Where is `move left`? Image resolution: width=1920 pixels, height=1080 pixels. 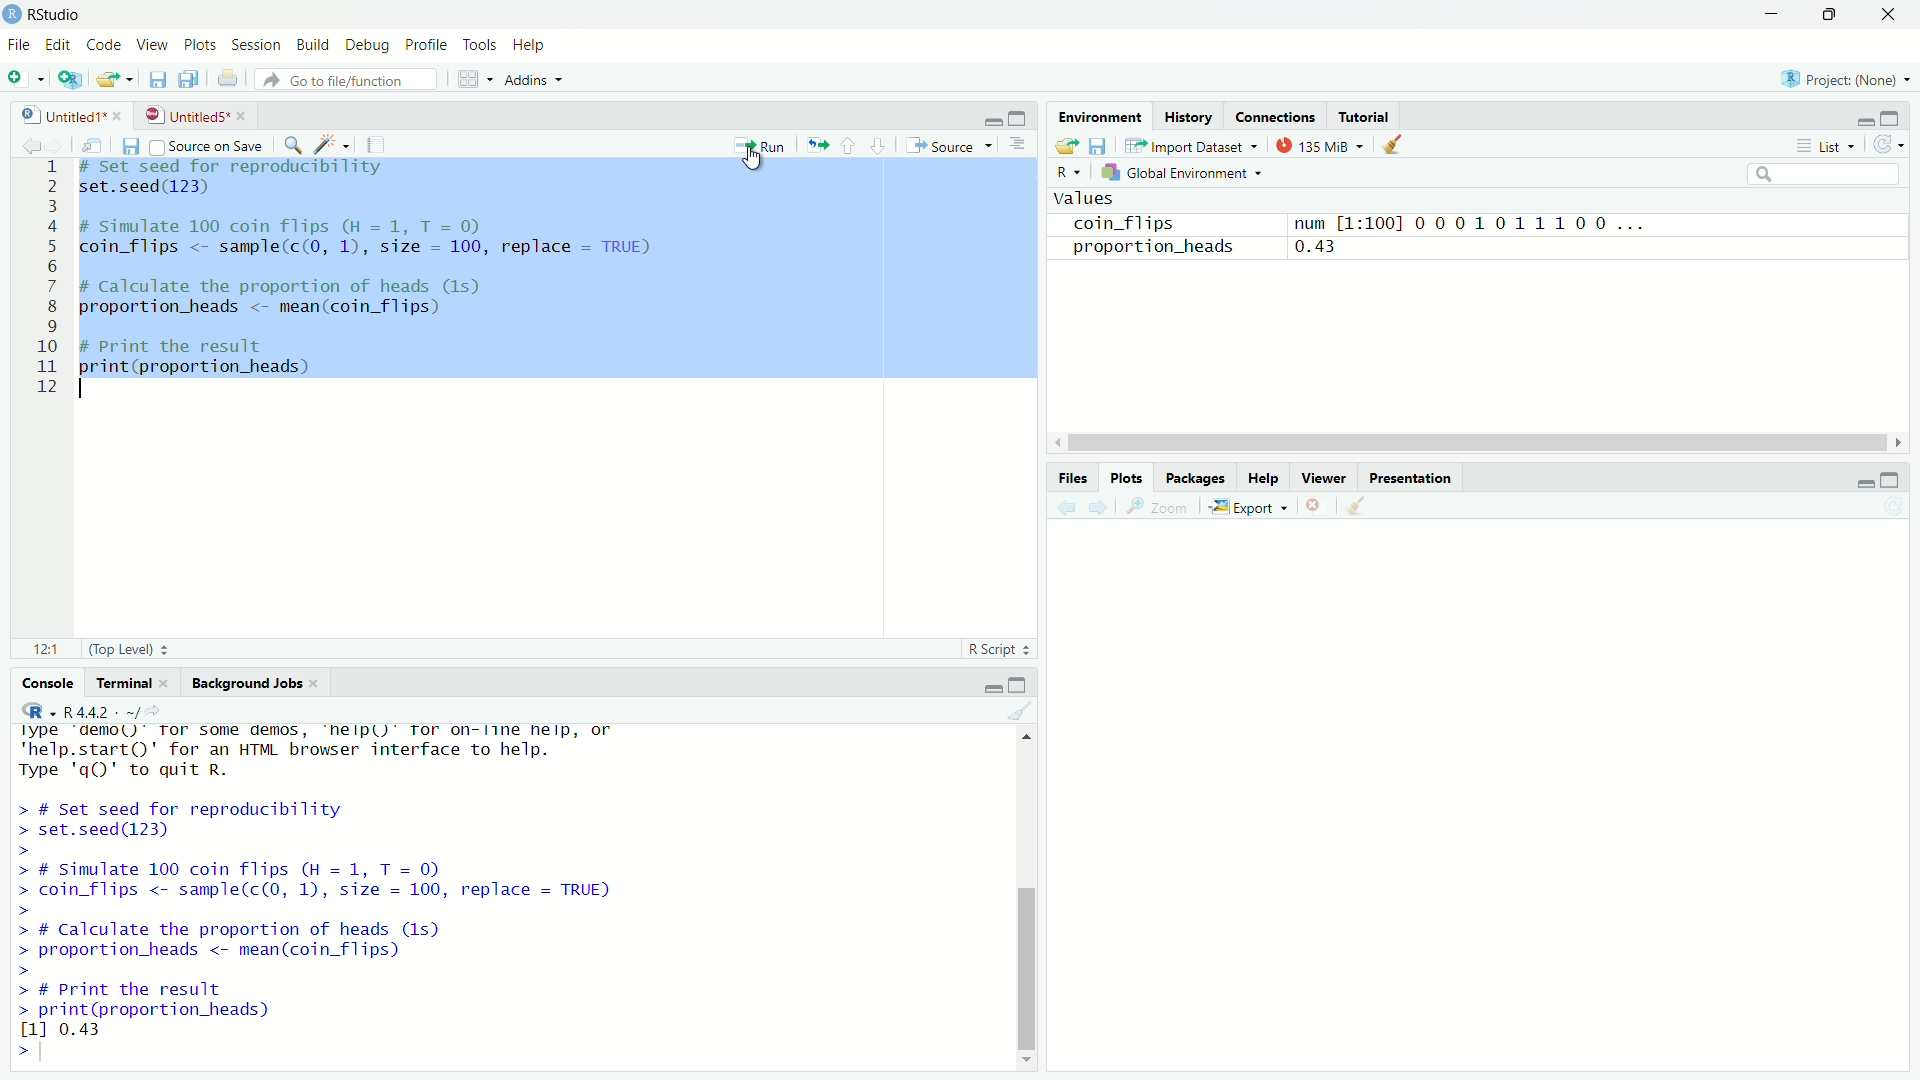 move left is located at coordinates (1055, 438).